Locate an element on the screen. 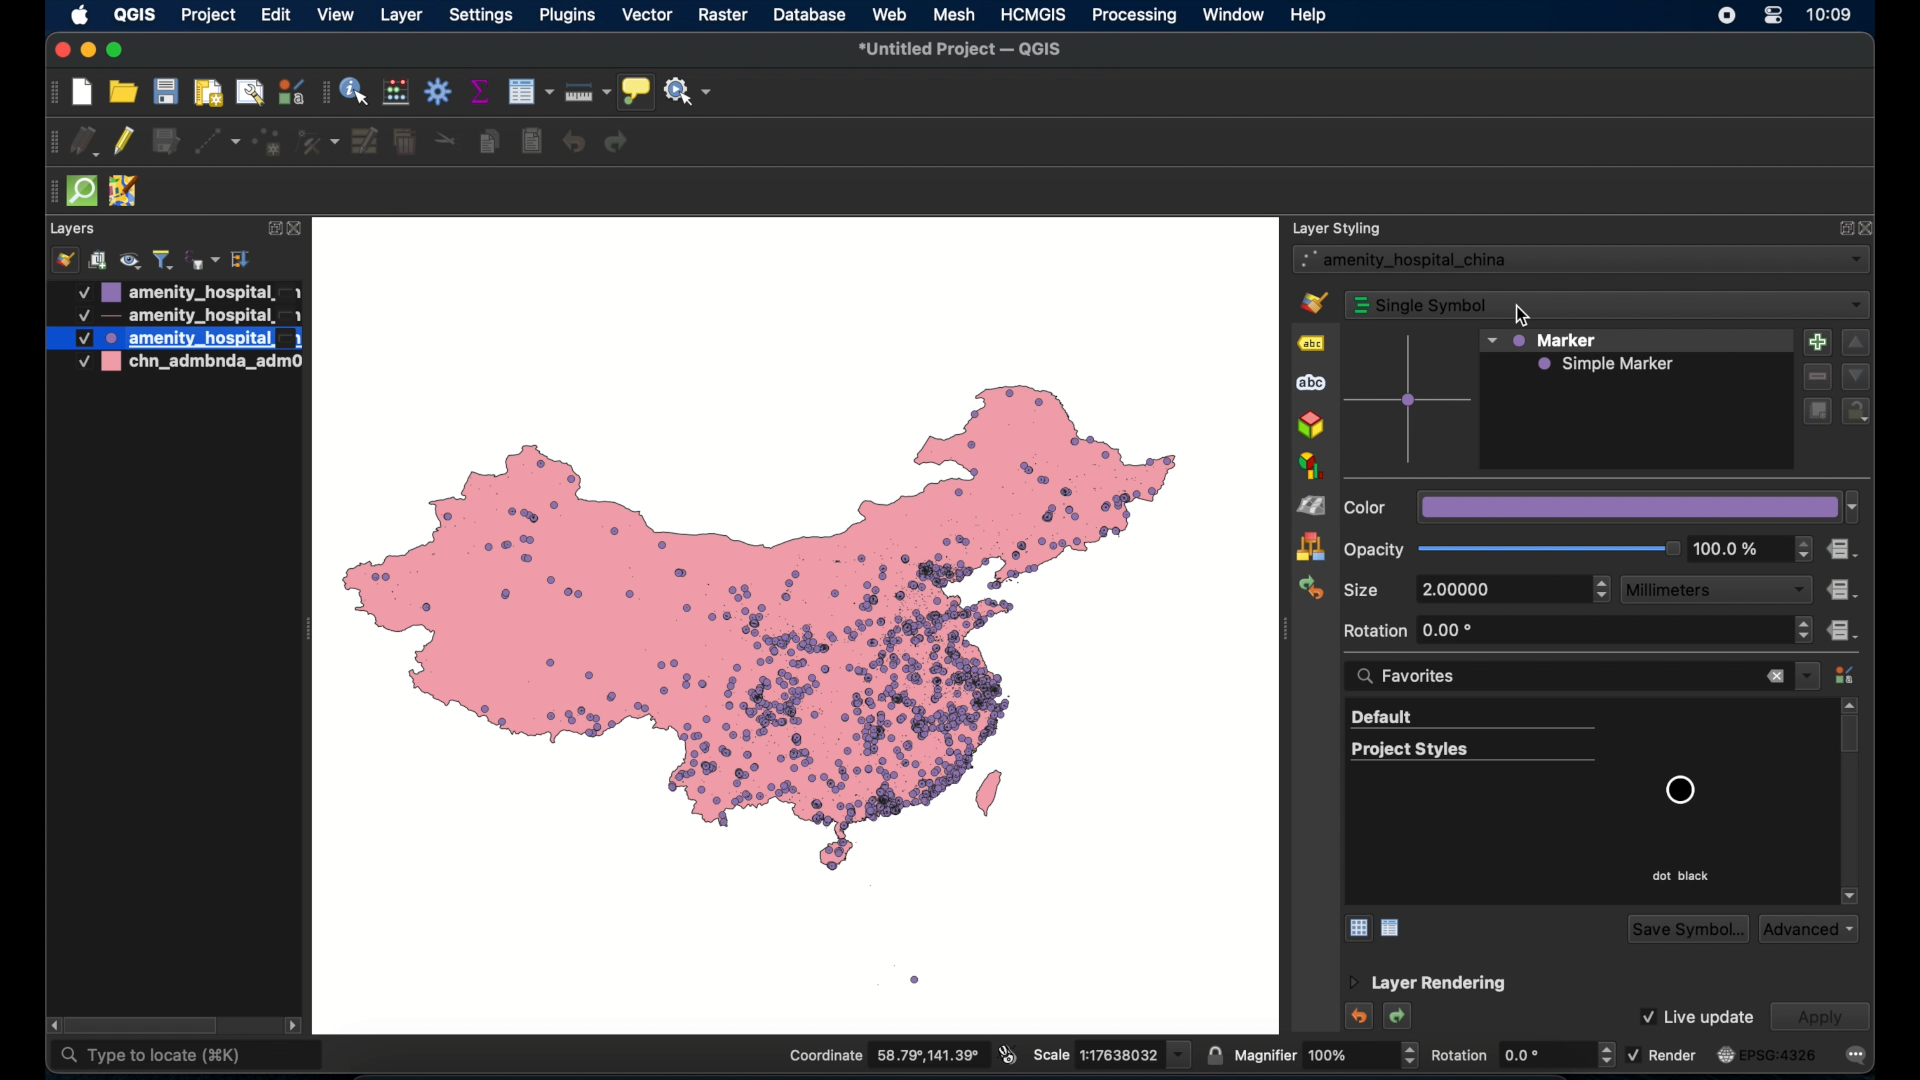 Image resolution: width=1920 pixels, height=1080 pixels. move up is located at coordinates (1857, 341).